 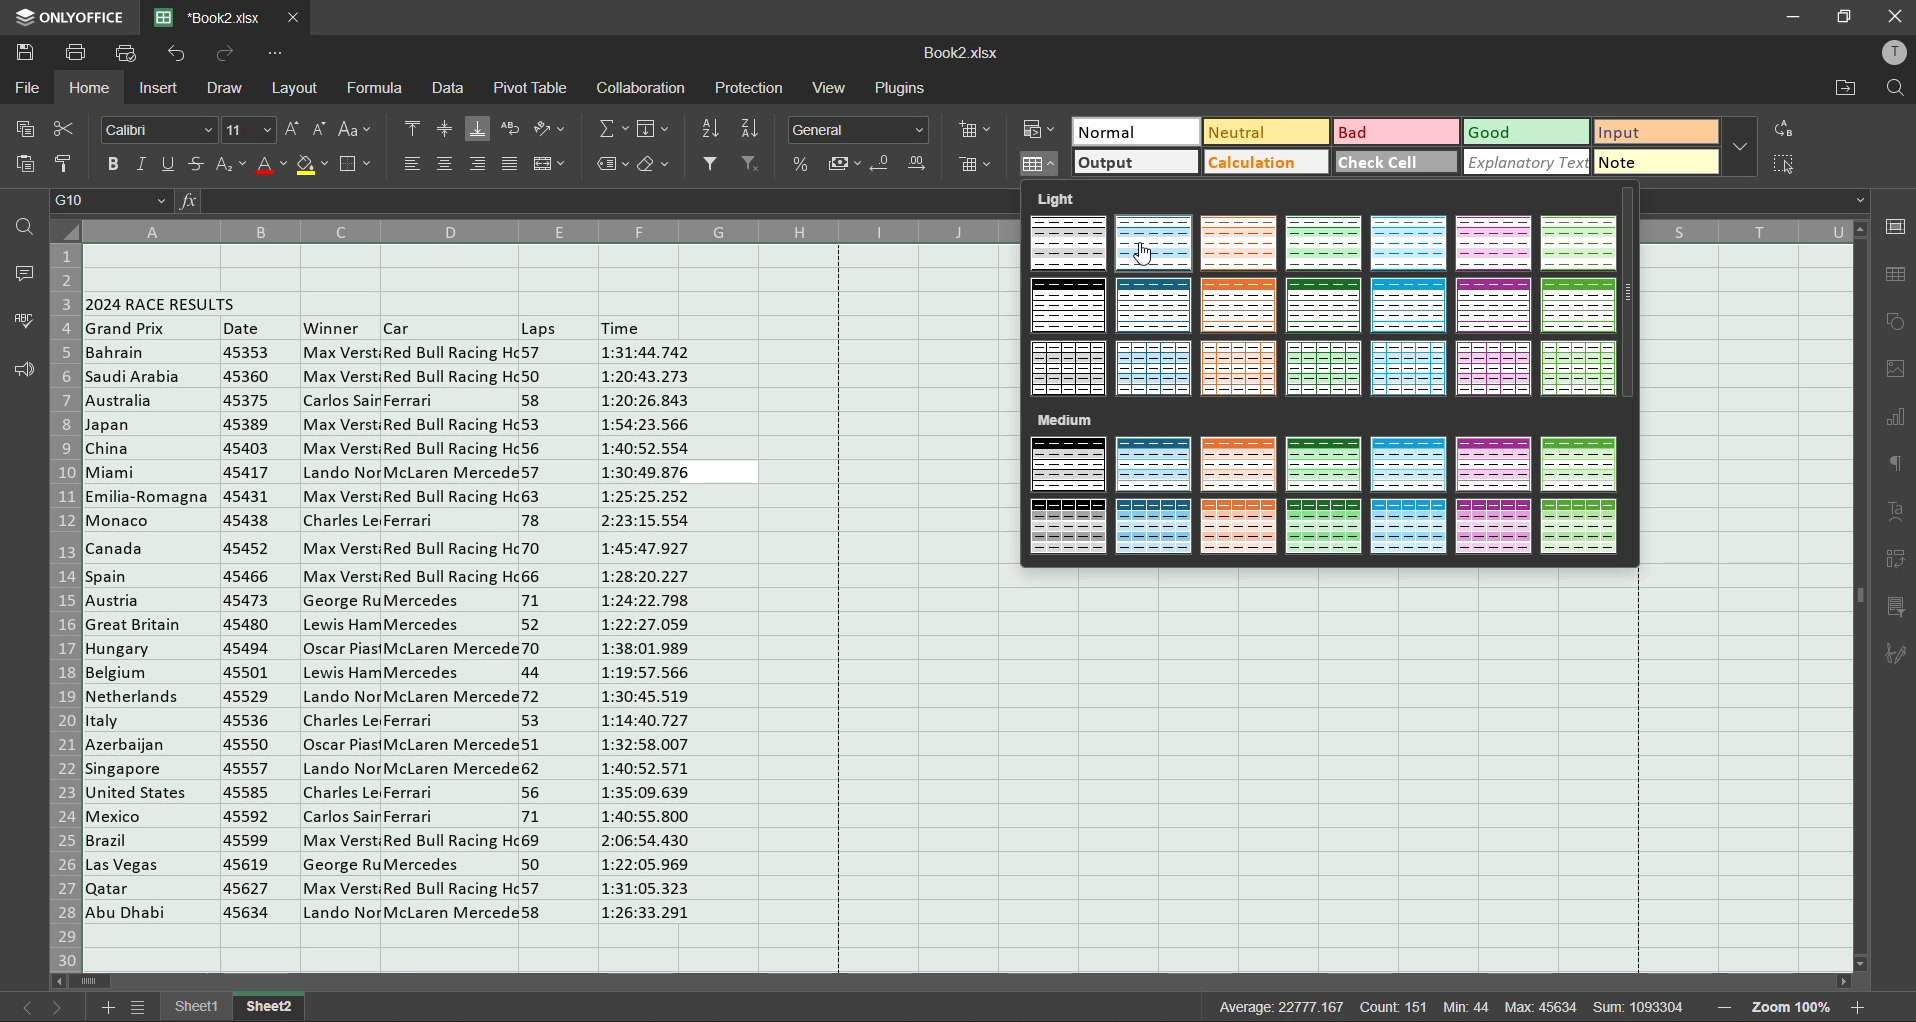 I want to click on light, so click(x=1068, y=418).